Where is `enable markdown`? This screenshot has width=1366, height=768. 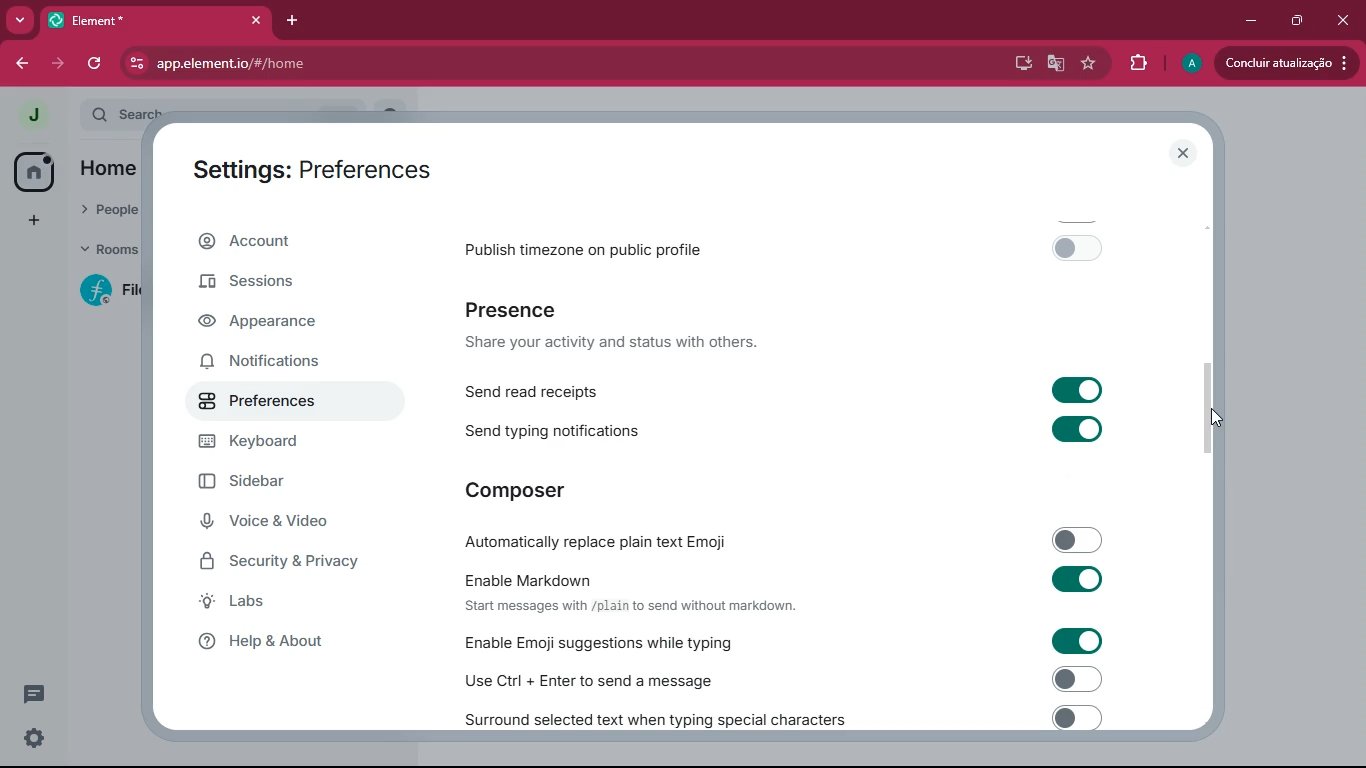
enable markdown is located at coordinates (786, 589).